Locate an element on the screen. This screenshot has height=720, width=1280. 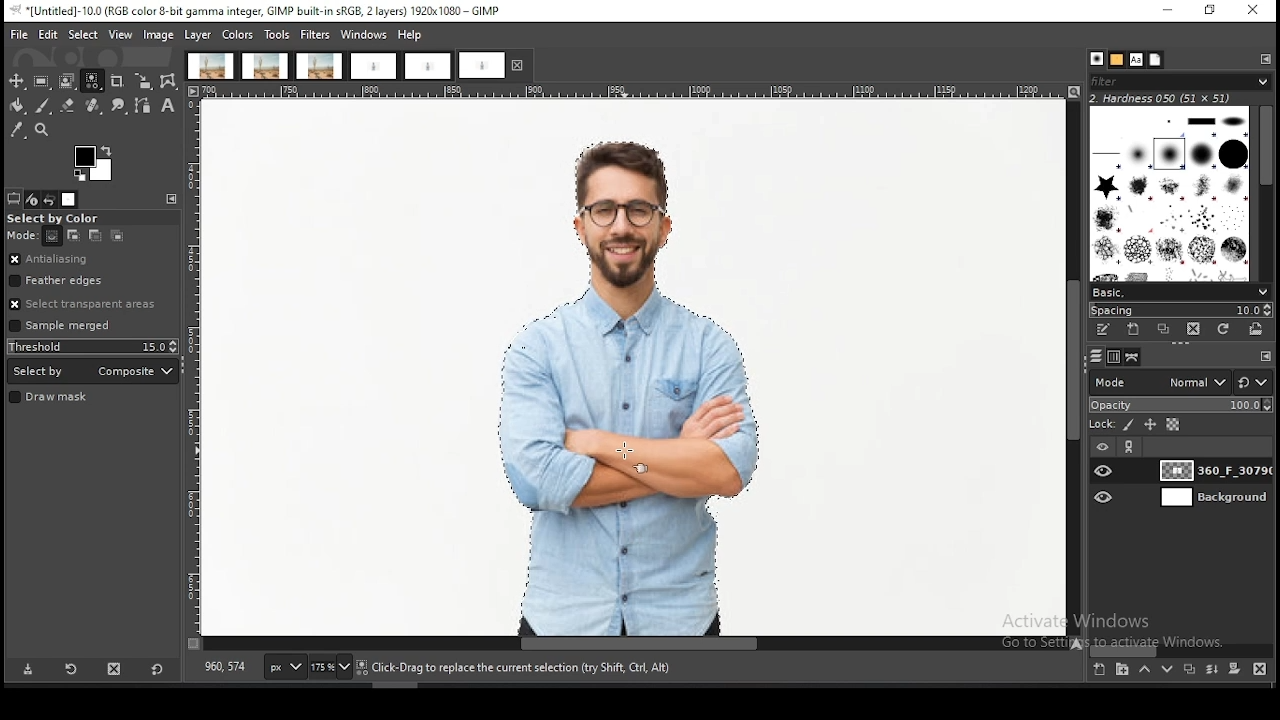
scroll bar is located at coordinates (1074, 368).